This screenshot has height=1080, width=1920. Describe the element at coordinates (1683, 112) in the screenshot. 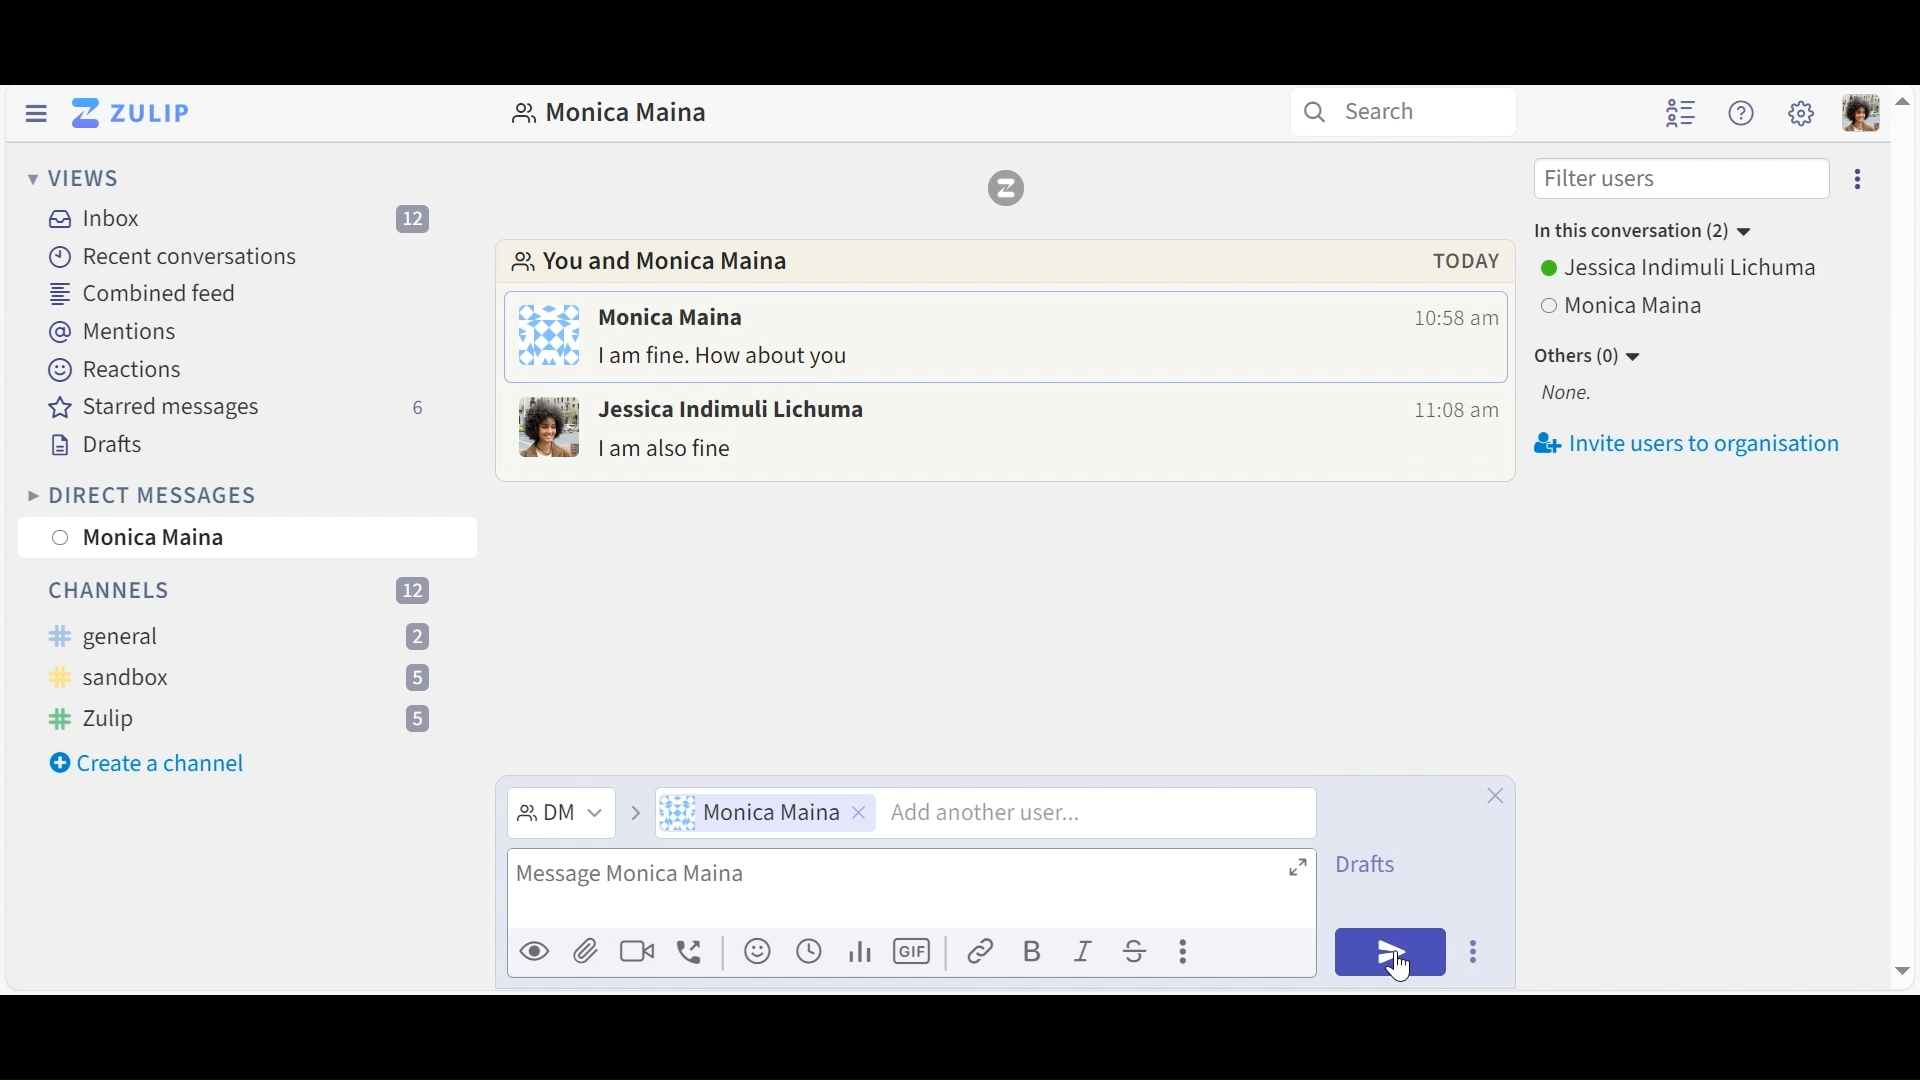

I see `Hide user list` at that location.